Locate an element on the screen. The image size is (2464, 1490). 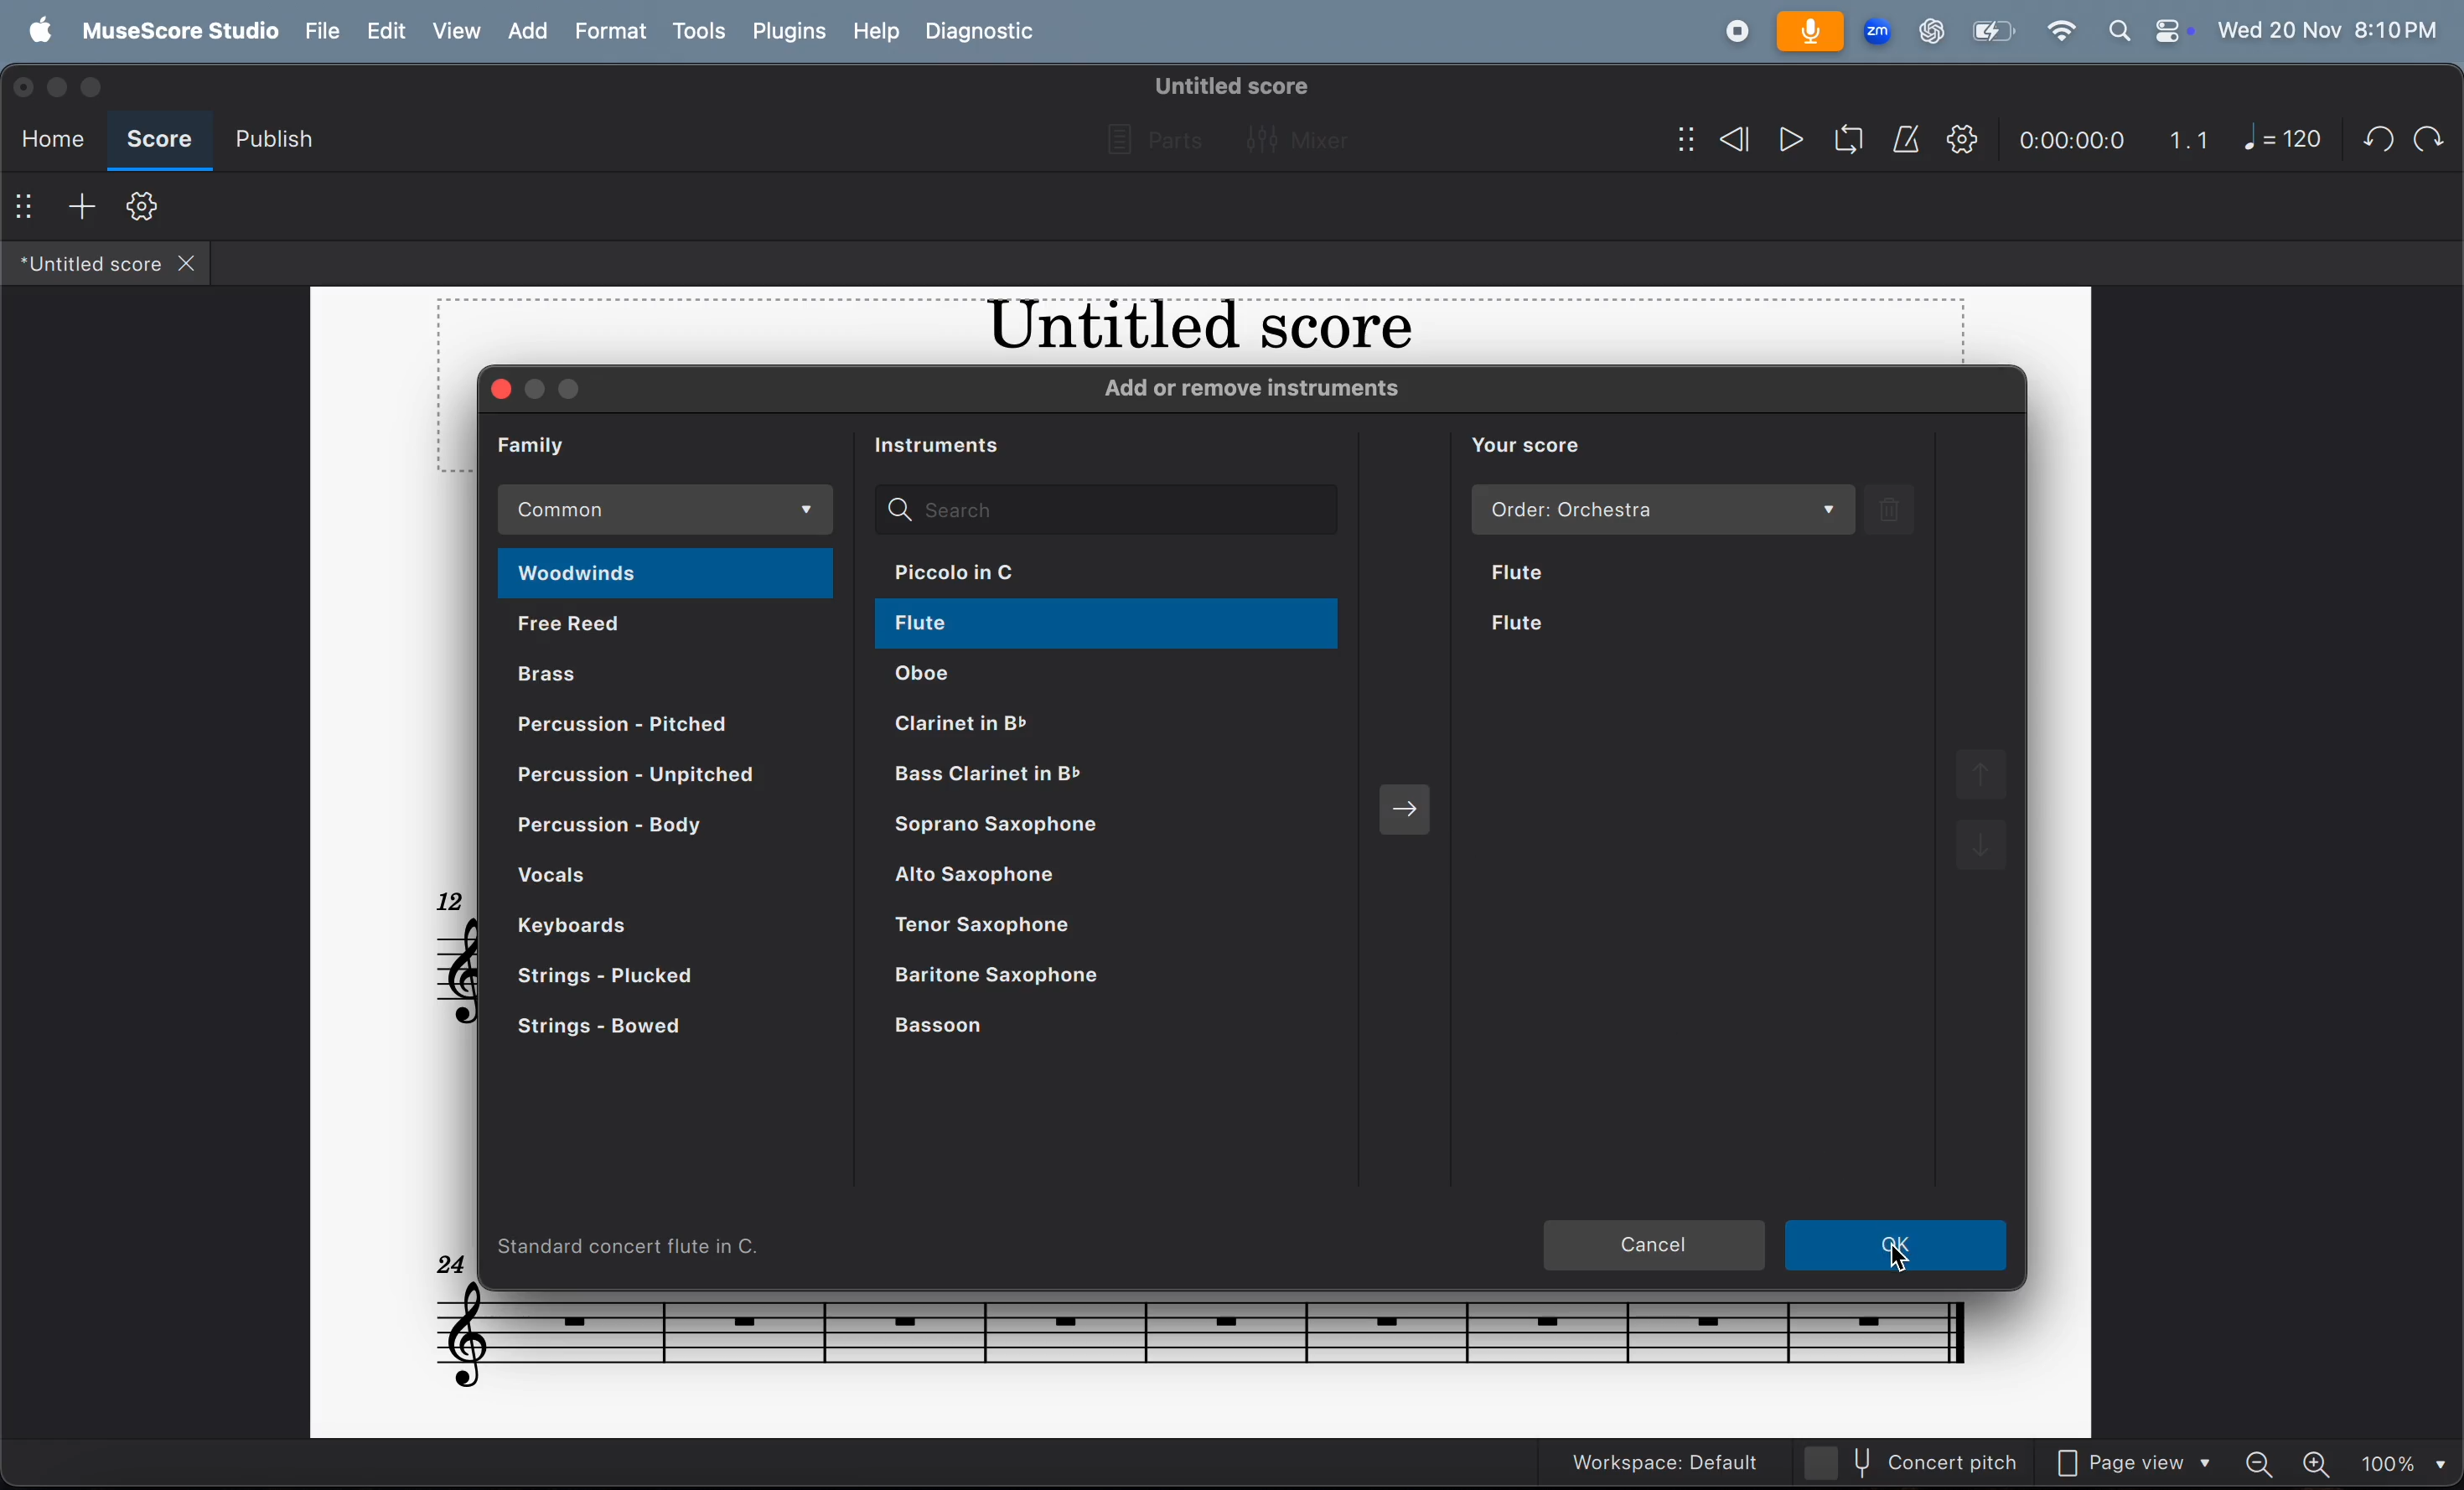
add or remove instruments is located at coordinates (1269, 391).